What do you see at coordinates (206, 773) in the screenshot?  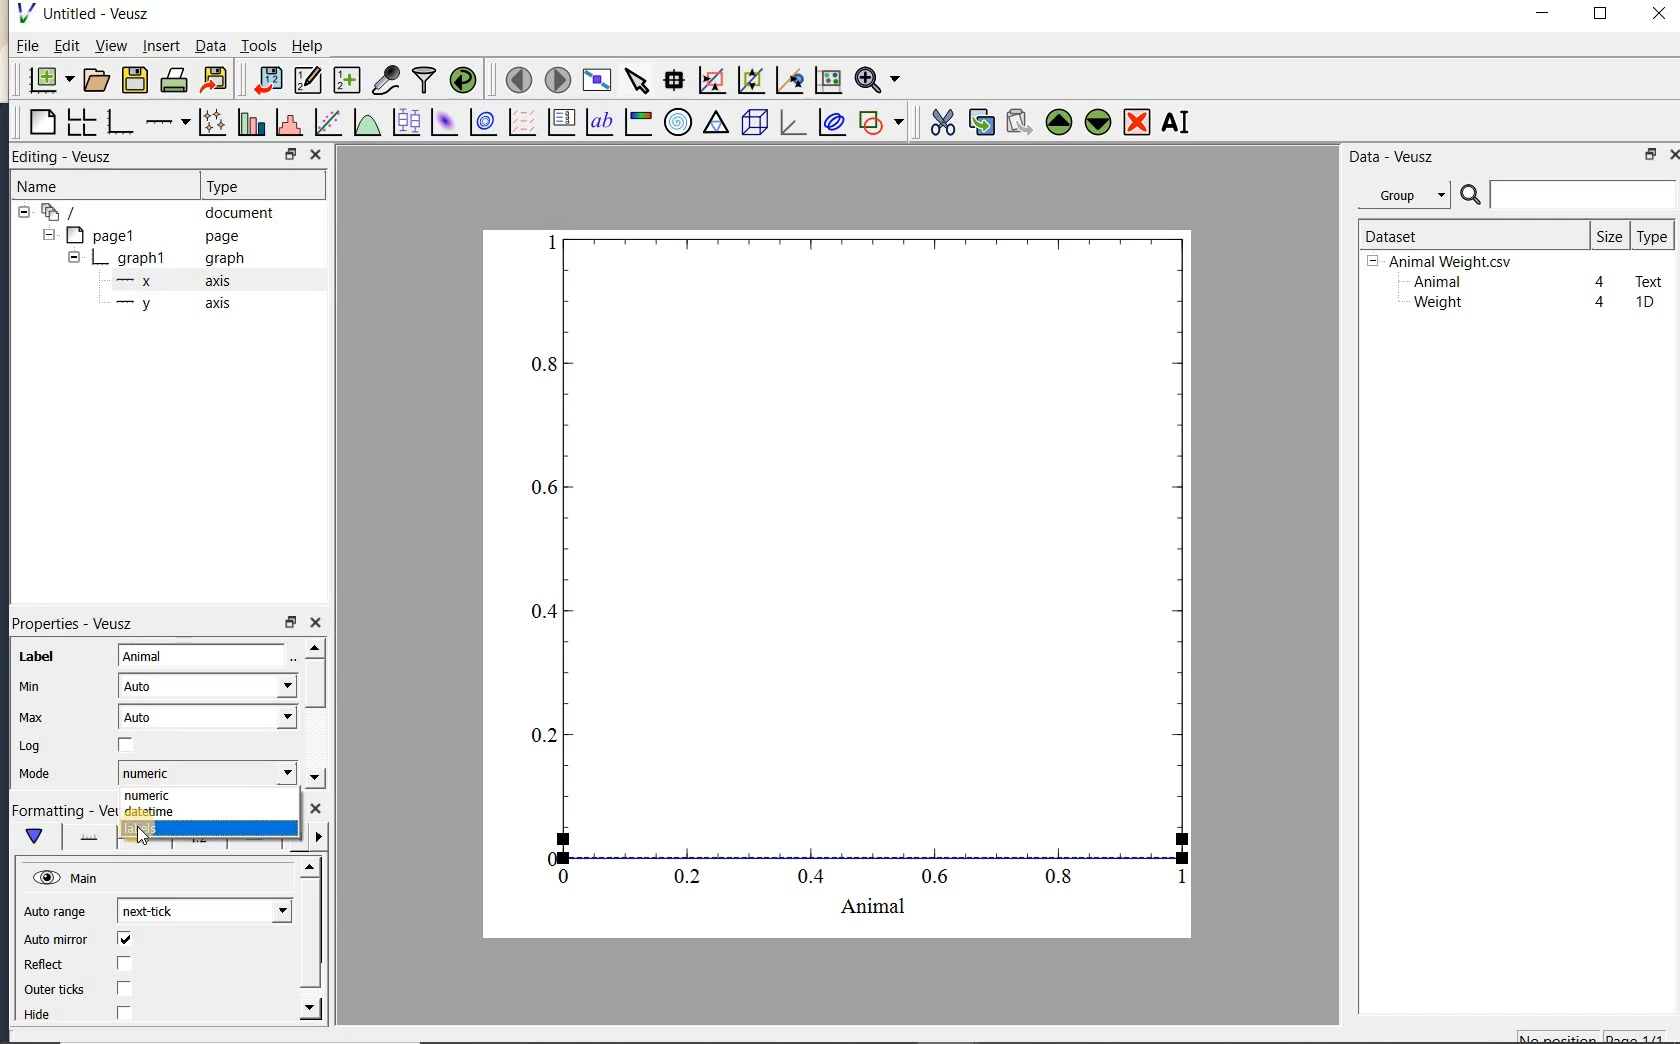 I see `Numeric` at bounding box center [206, 773].